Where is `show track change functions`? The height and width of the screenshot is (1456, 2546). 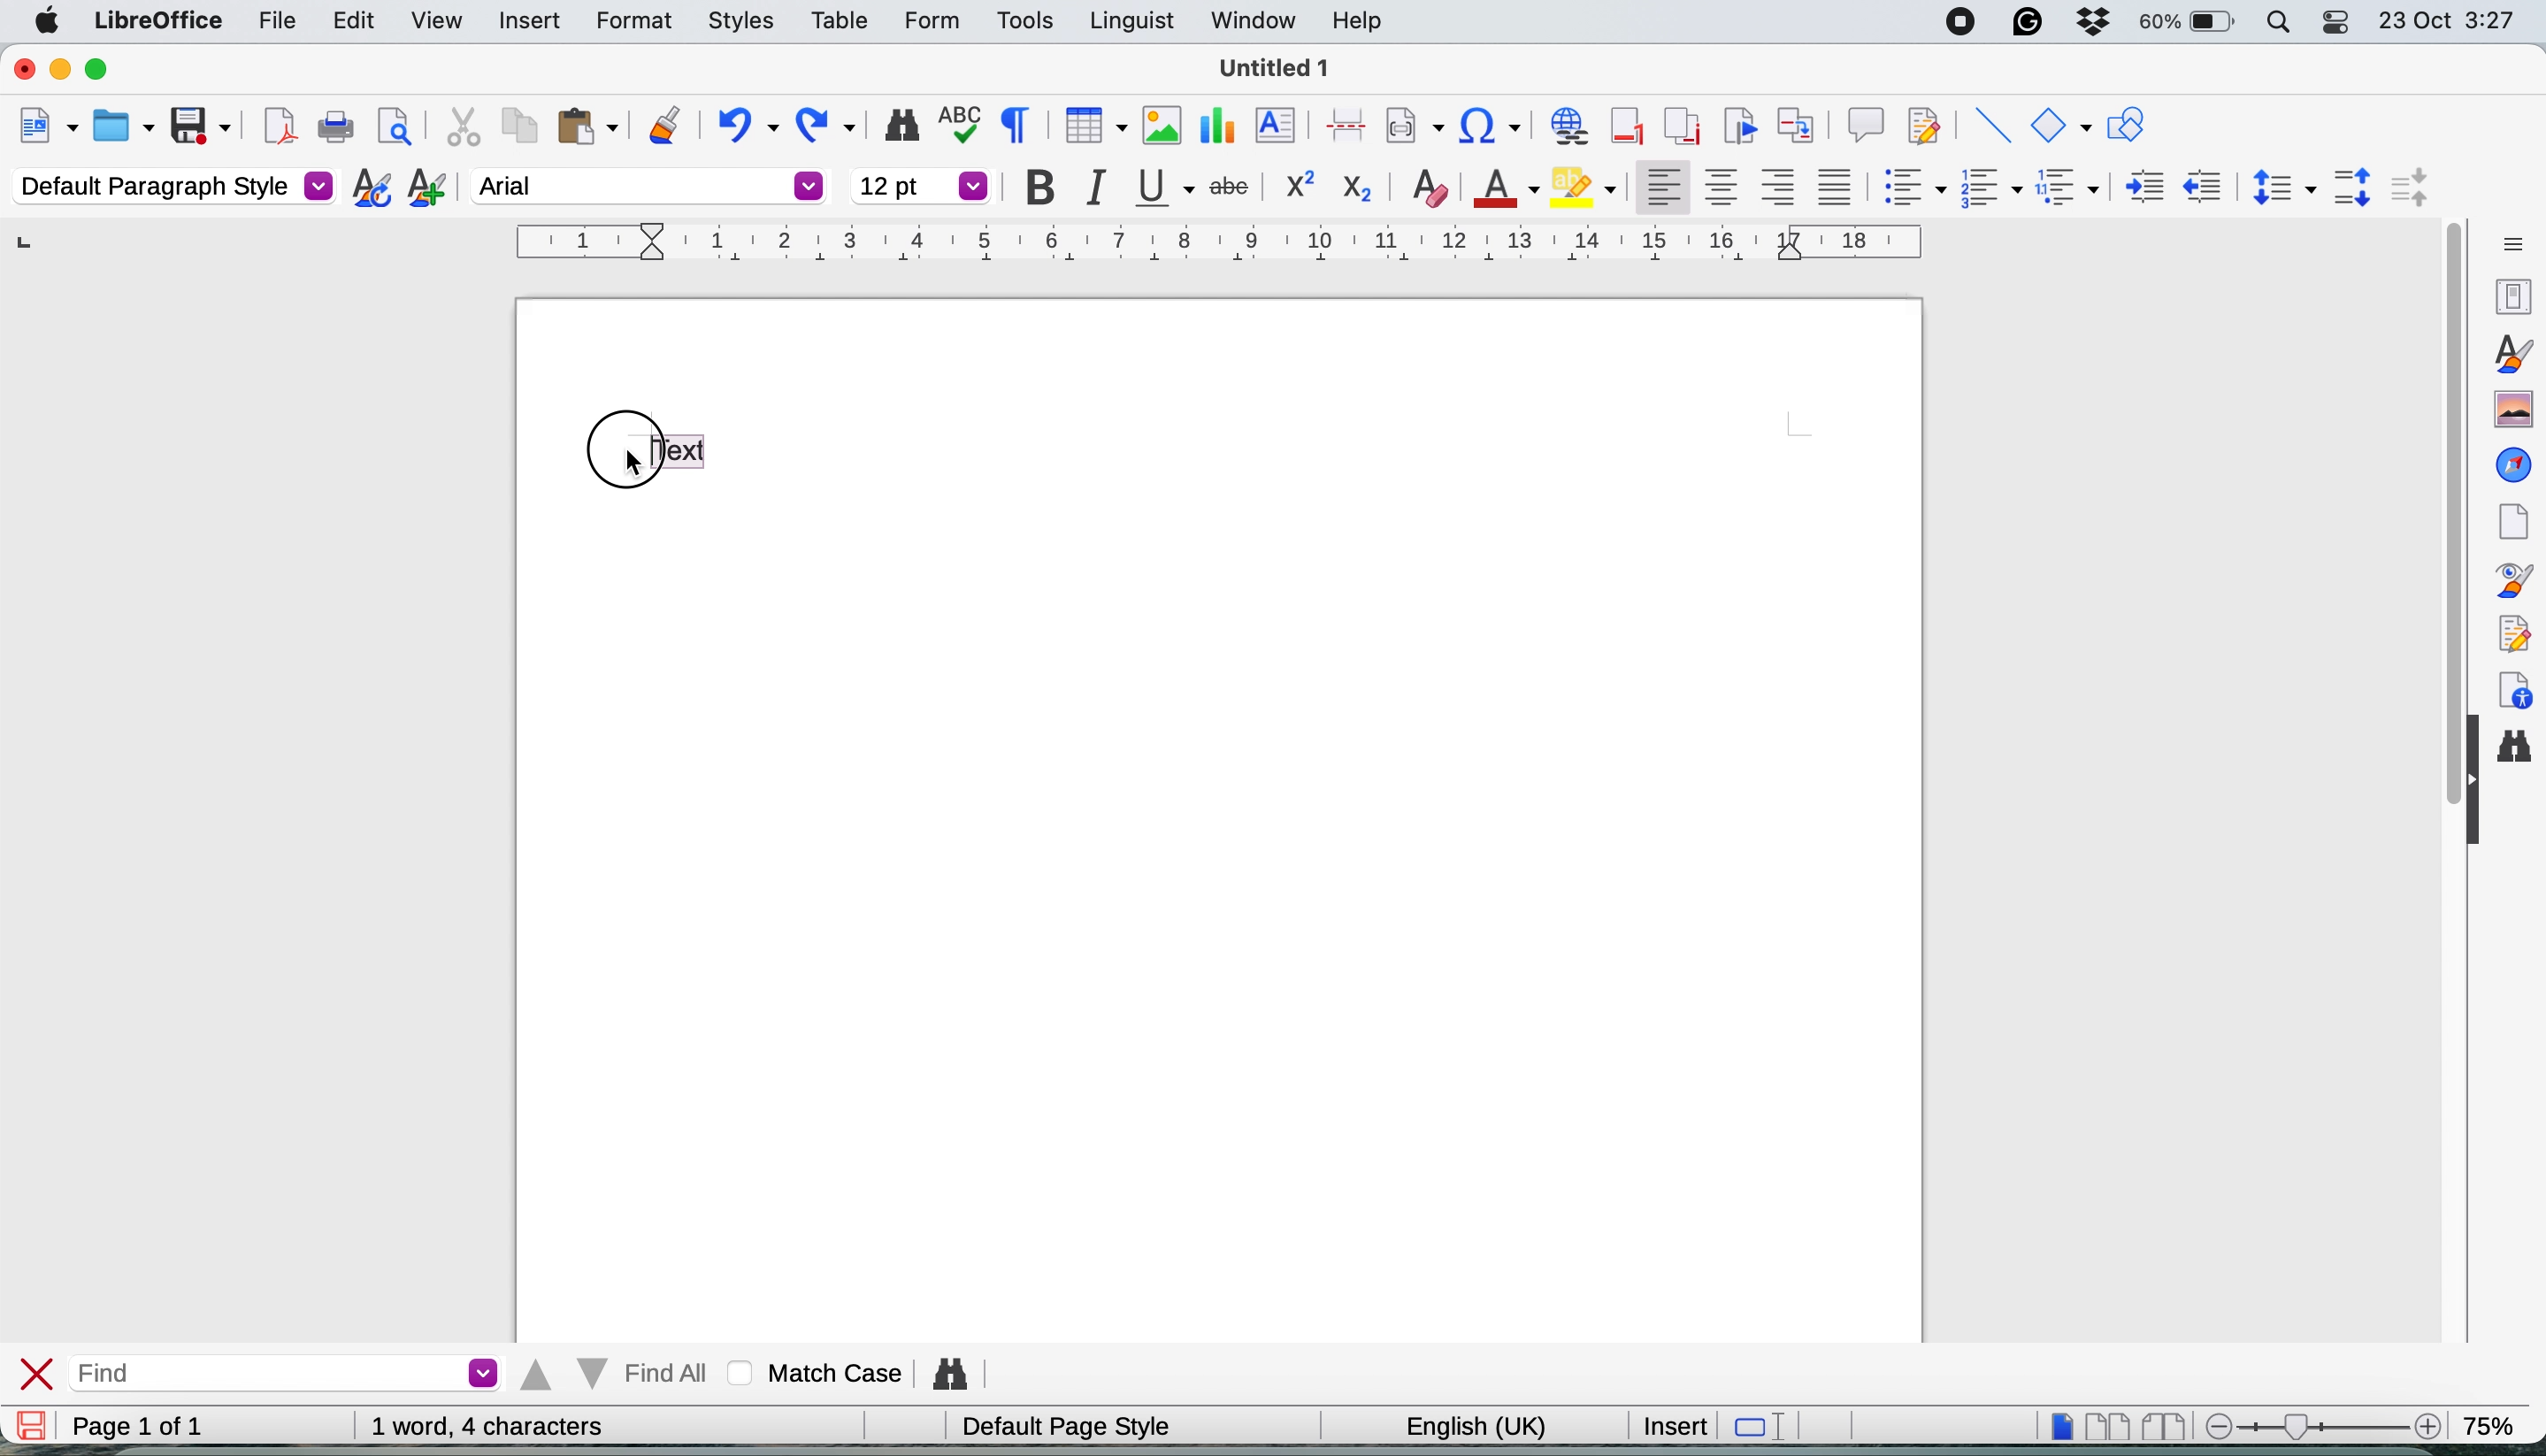
show track change functions is located at coordinates (1928, 127).